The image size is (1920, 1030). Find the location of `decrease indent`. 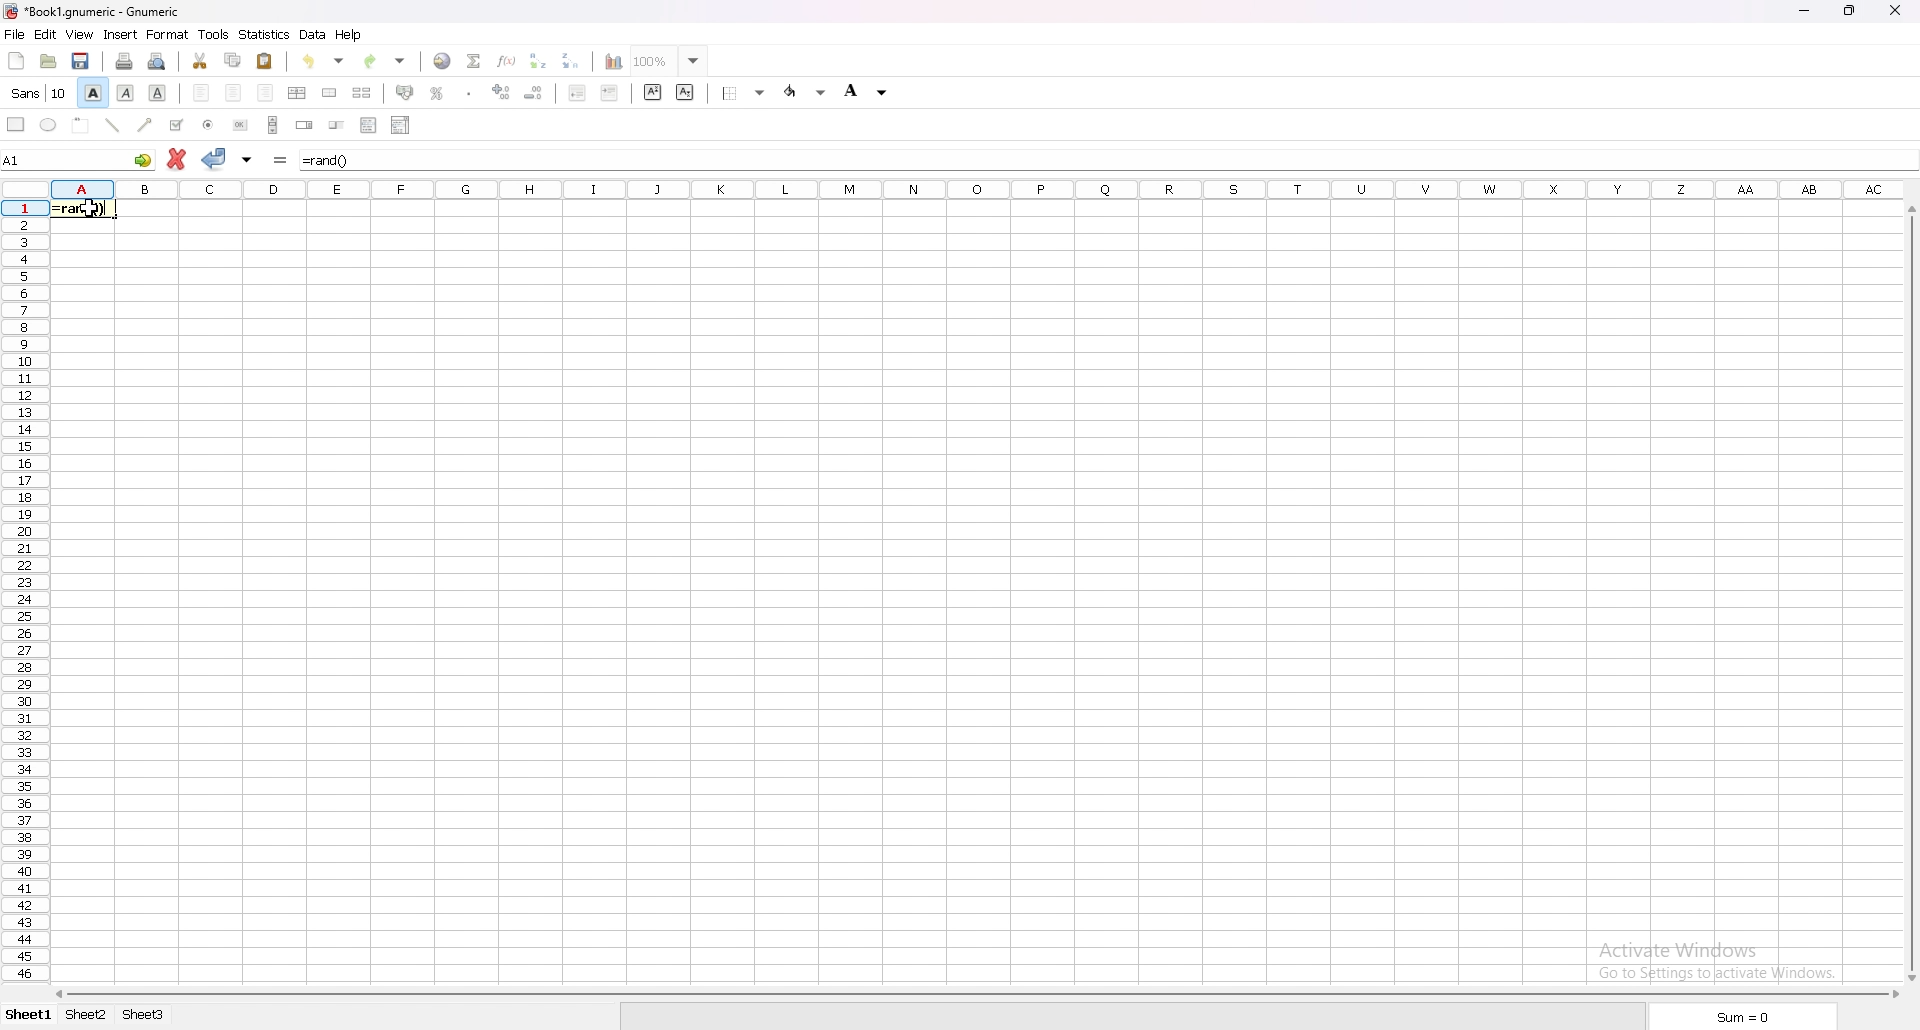

decrease indent is located at coordinates (578, 92).